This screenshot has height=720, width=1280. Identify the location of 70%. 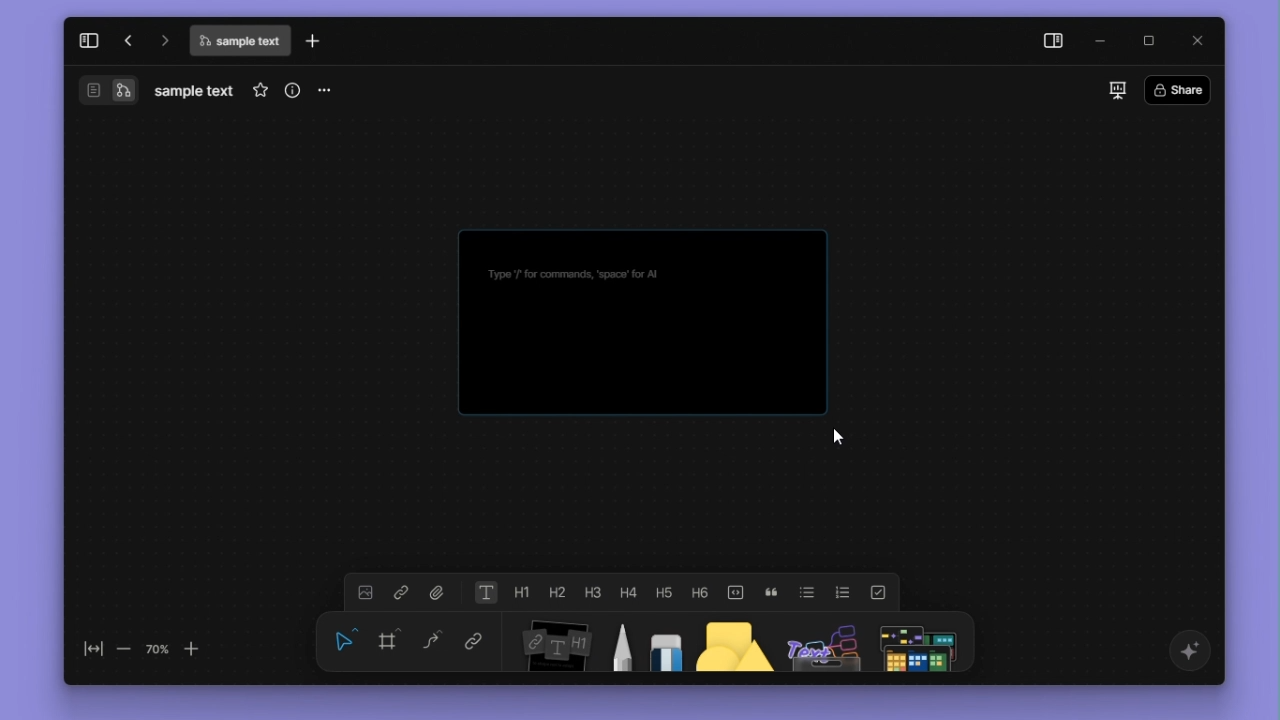
(157, 648).